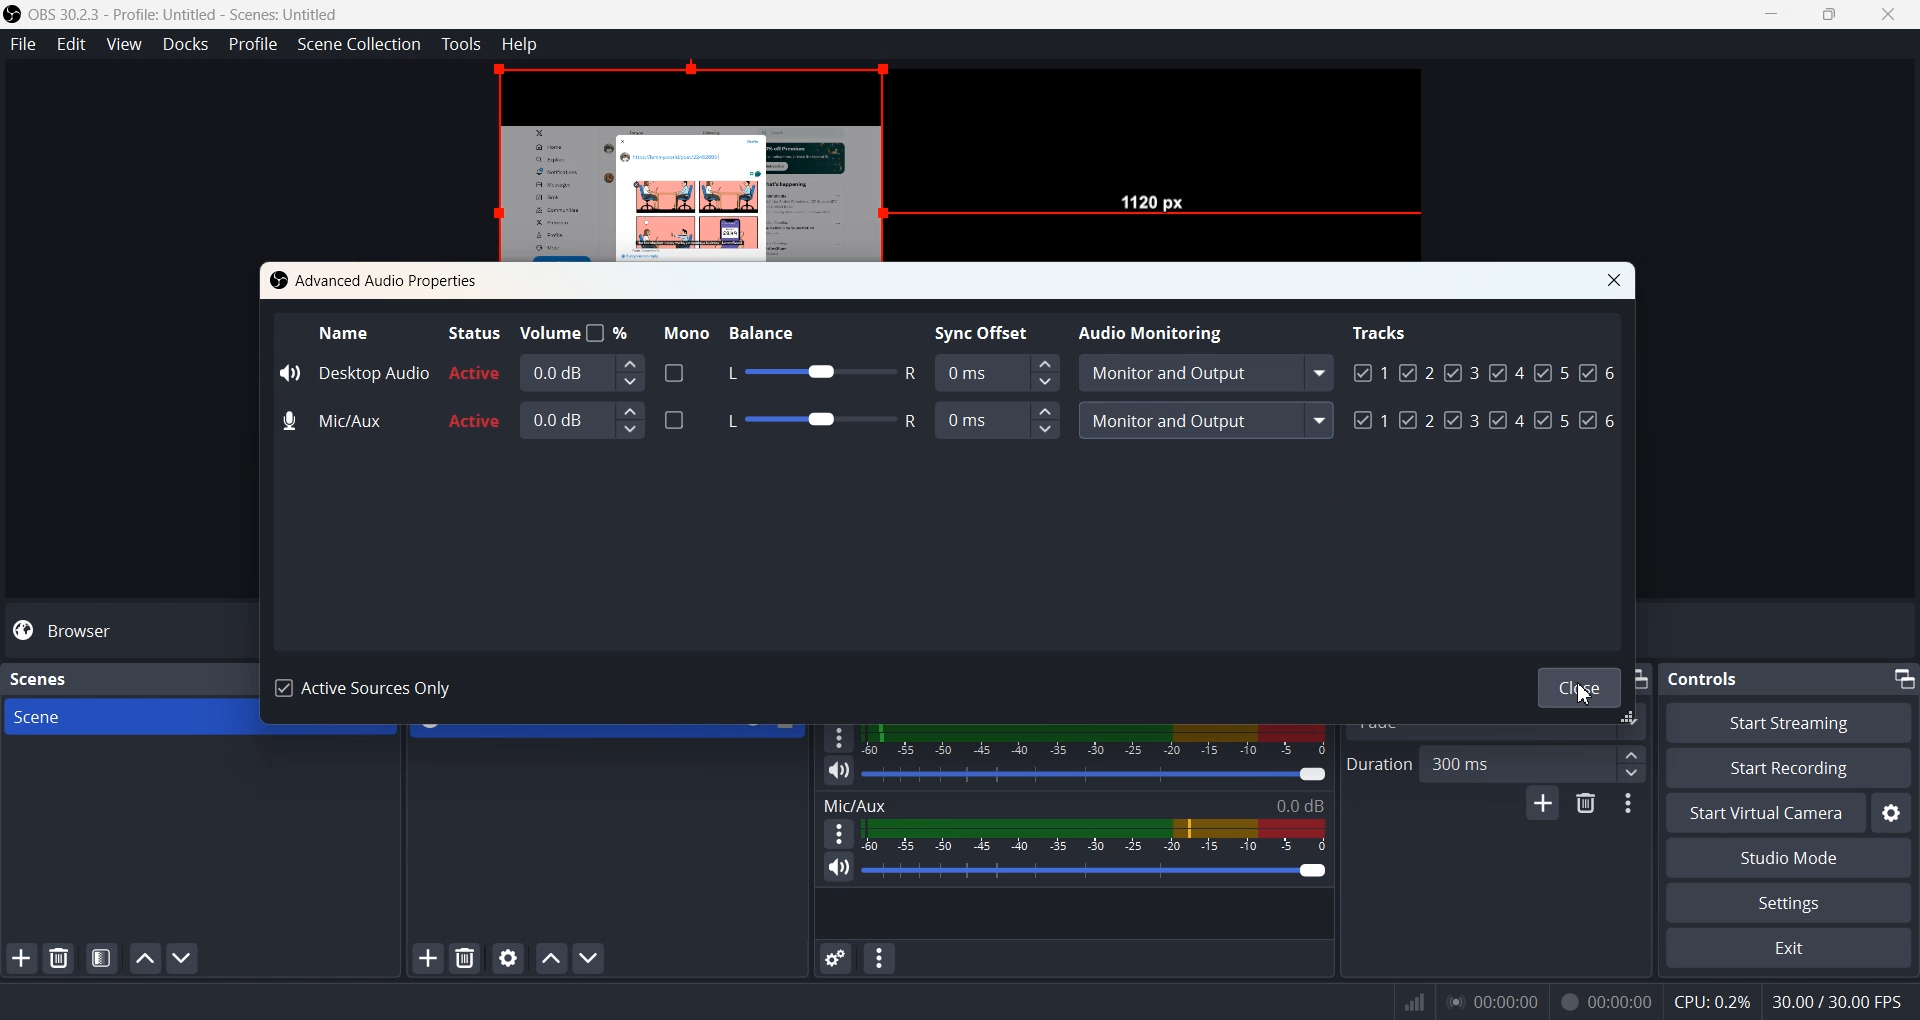 This screenshot has height=1020, width=1920. I want to click on Delete selected sources, so click(468, 958).